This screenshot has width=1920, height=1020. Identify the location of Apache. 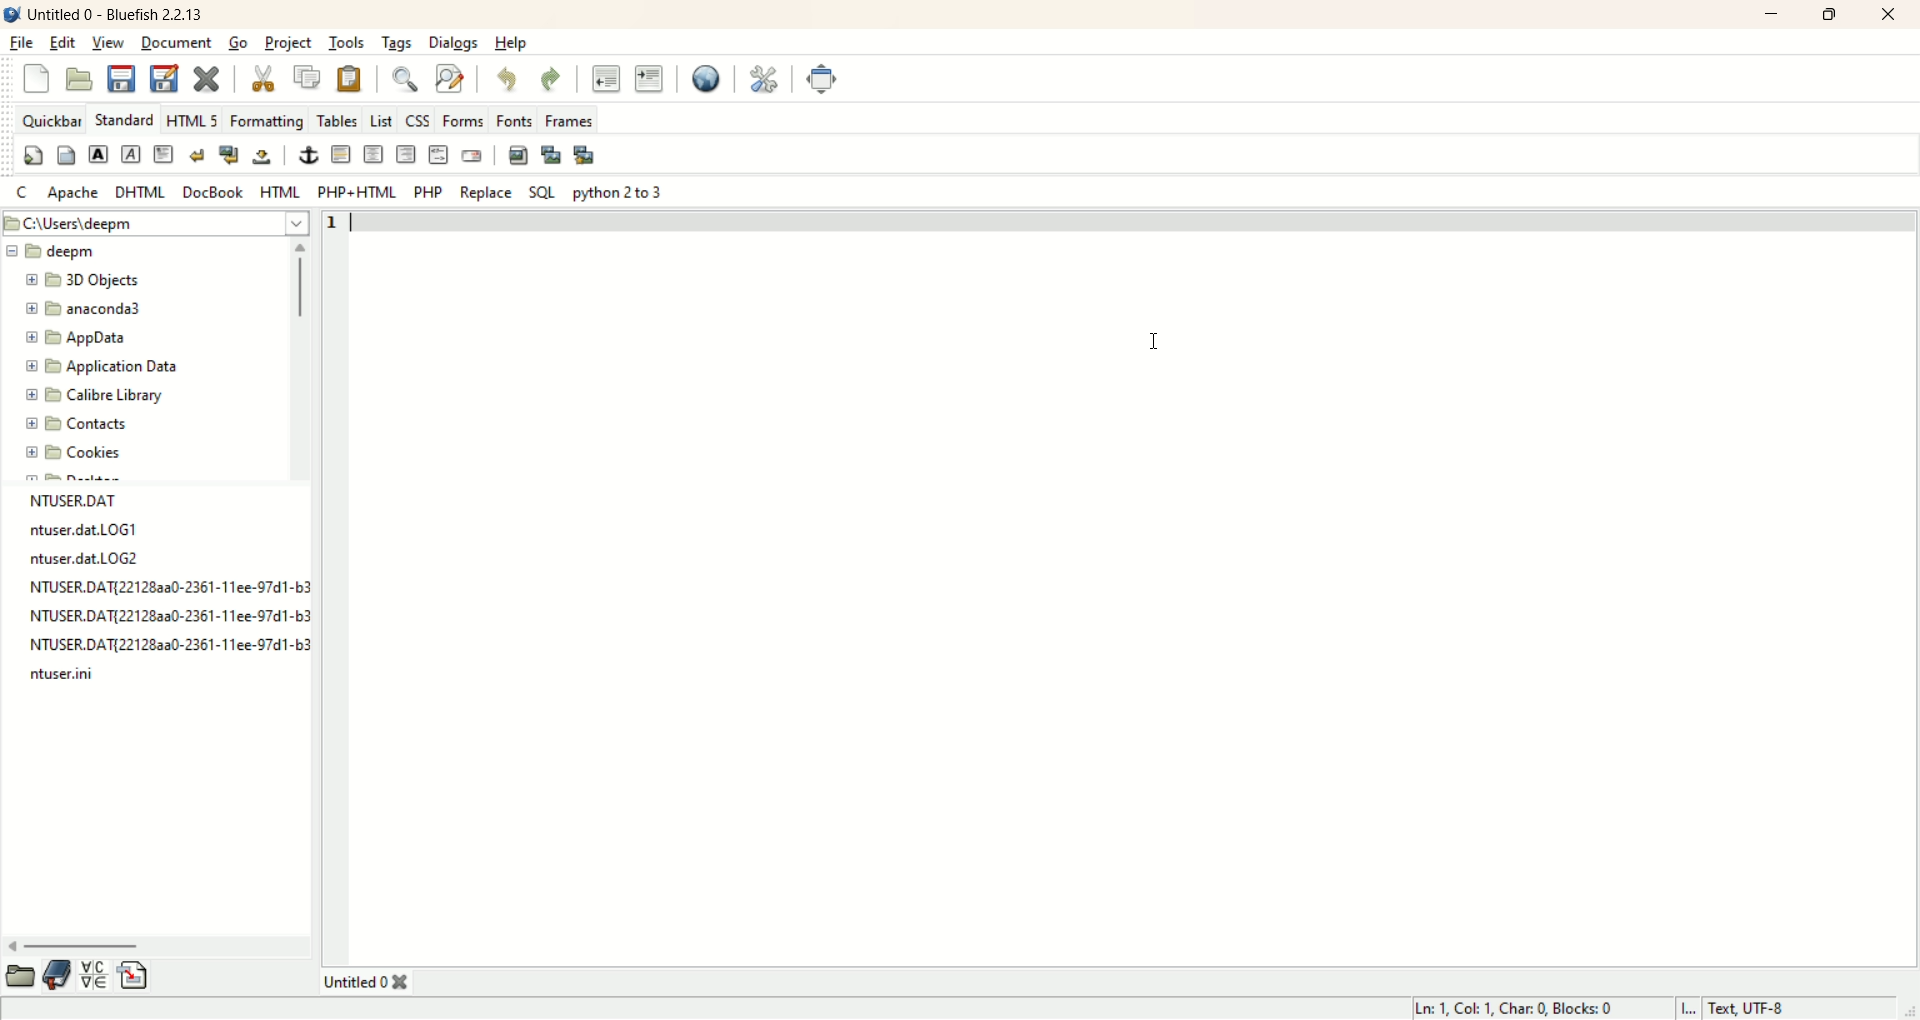
(72, 194).